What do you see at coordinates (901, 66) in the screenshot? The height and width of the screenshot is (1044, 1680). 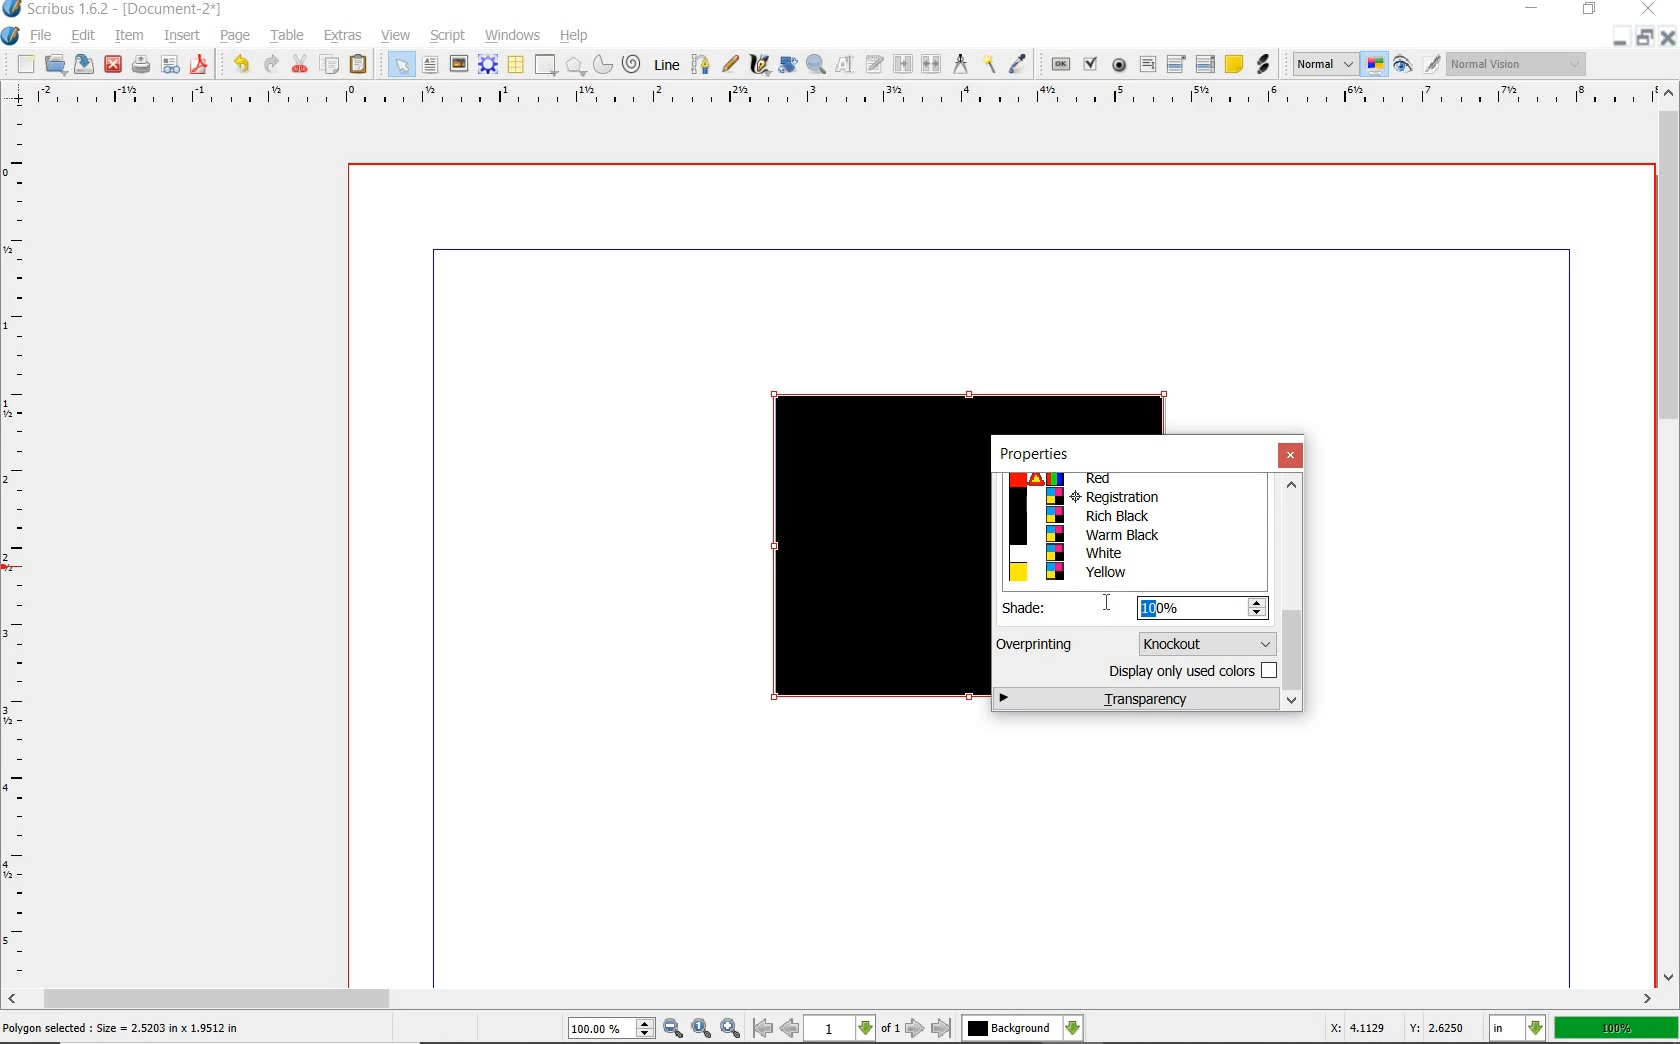 I see `link text frames` at bounding box center [901, 66].